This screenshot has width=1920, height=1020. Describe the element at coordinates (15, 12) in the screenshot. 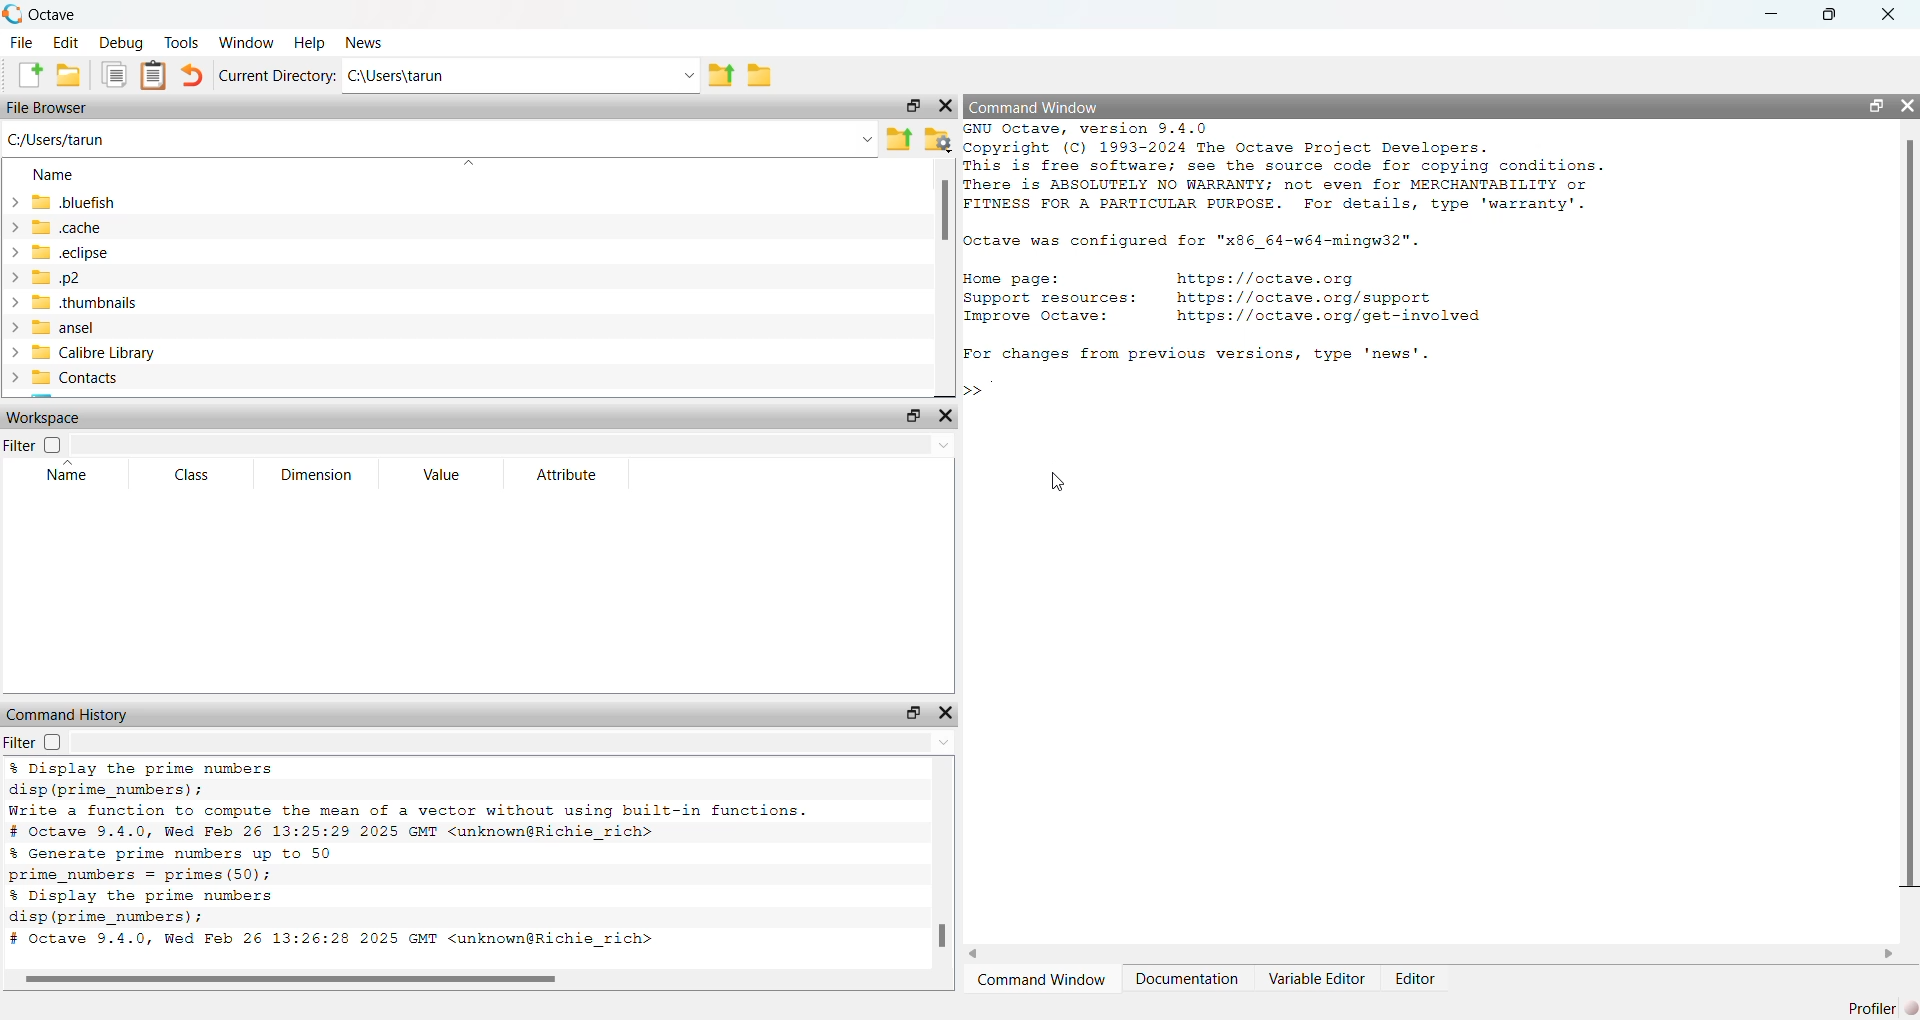

I see `logo` at that location.